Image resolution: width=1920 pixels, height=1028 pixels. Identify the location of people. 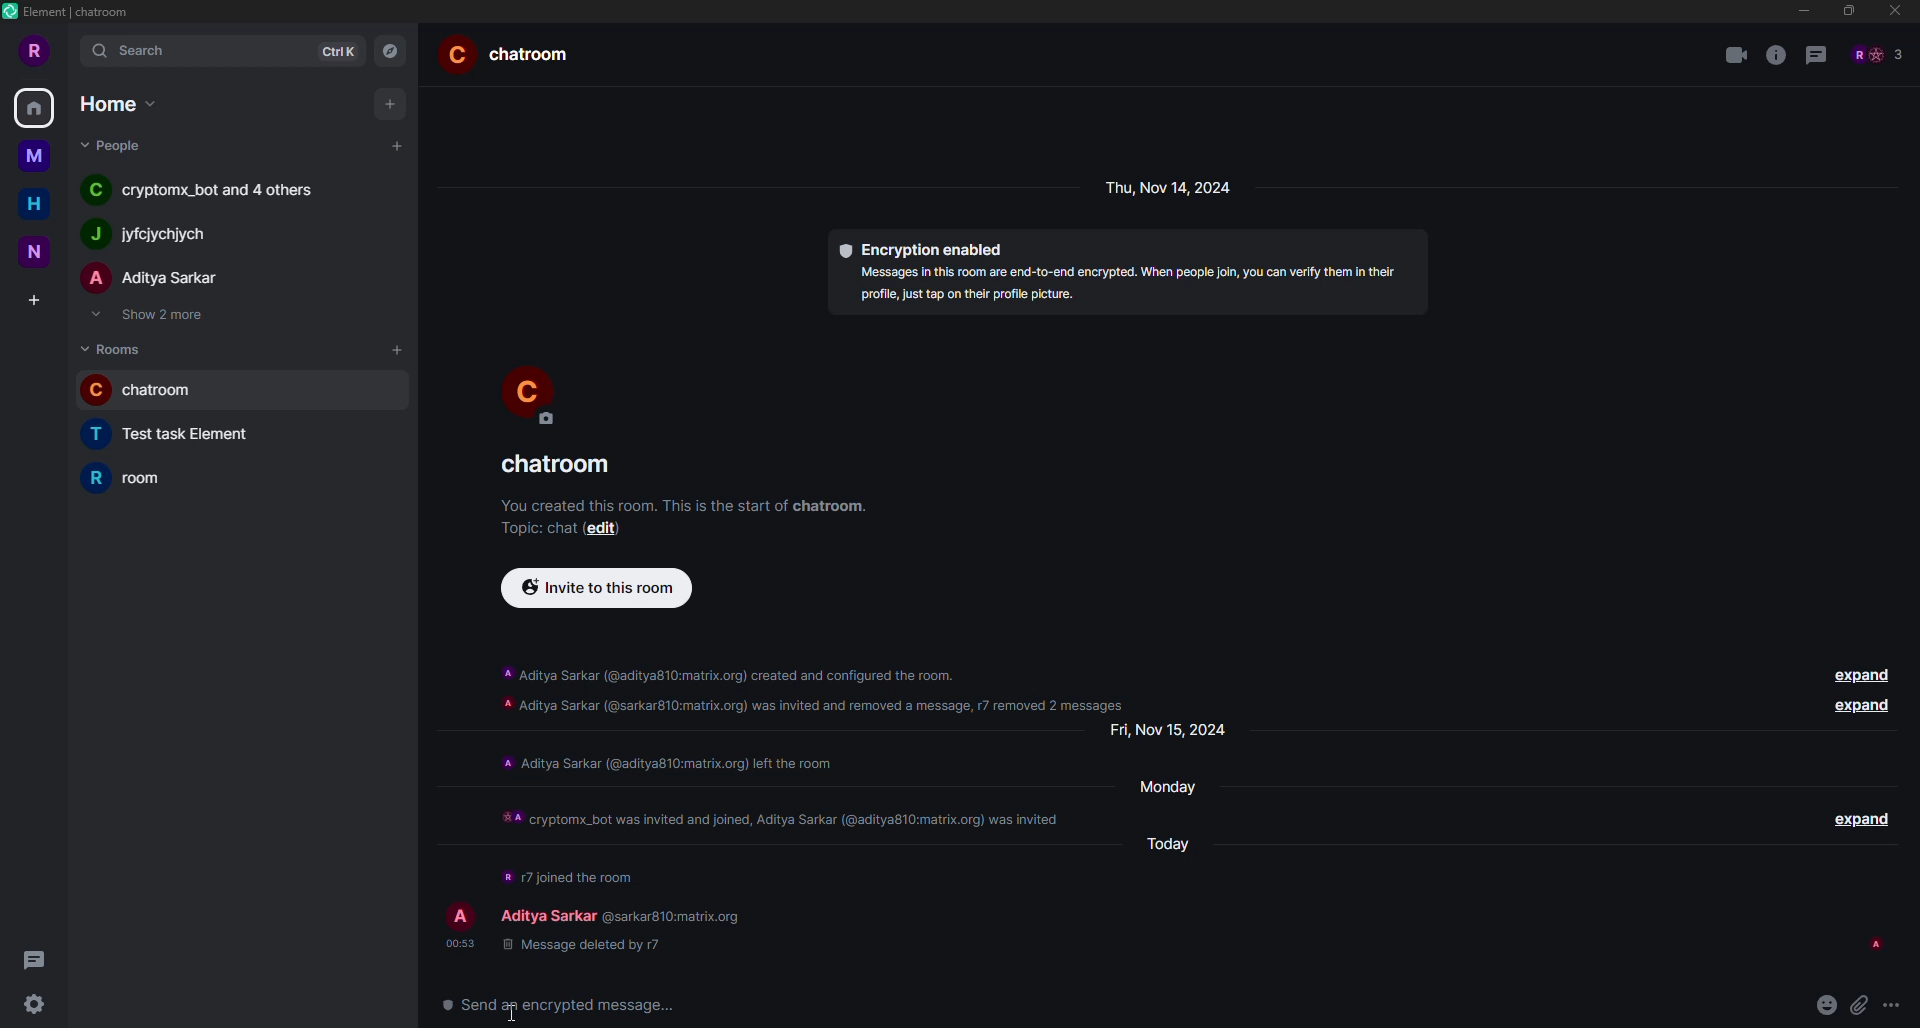
(147, 235).